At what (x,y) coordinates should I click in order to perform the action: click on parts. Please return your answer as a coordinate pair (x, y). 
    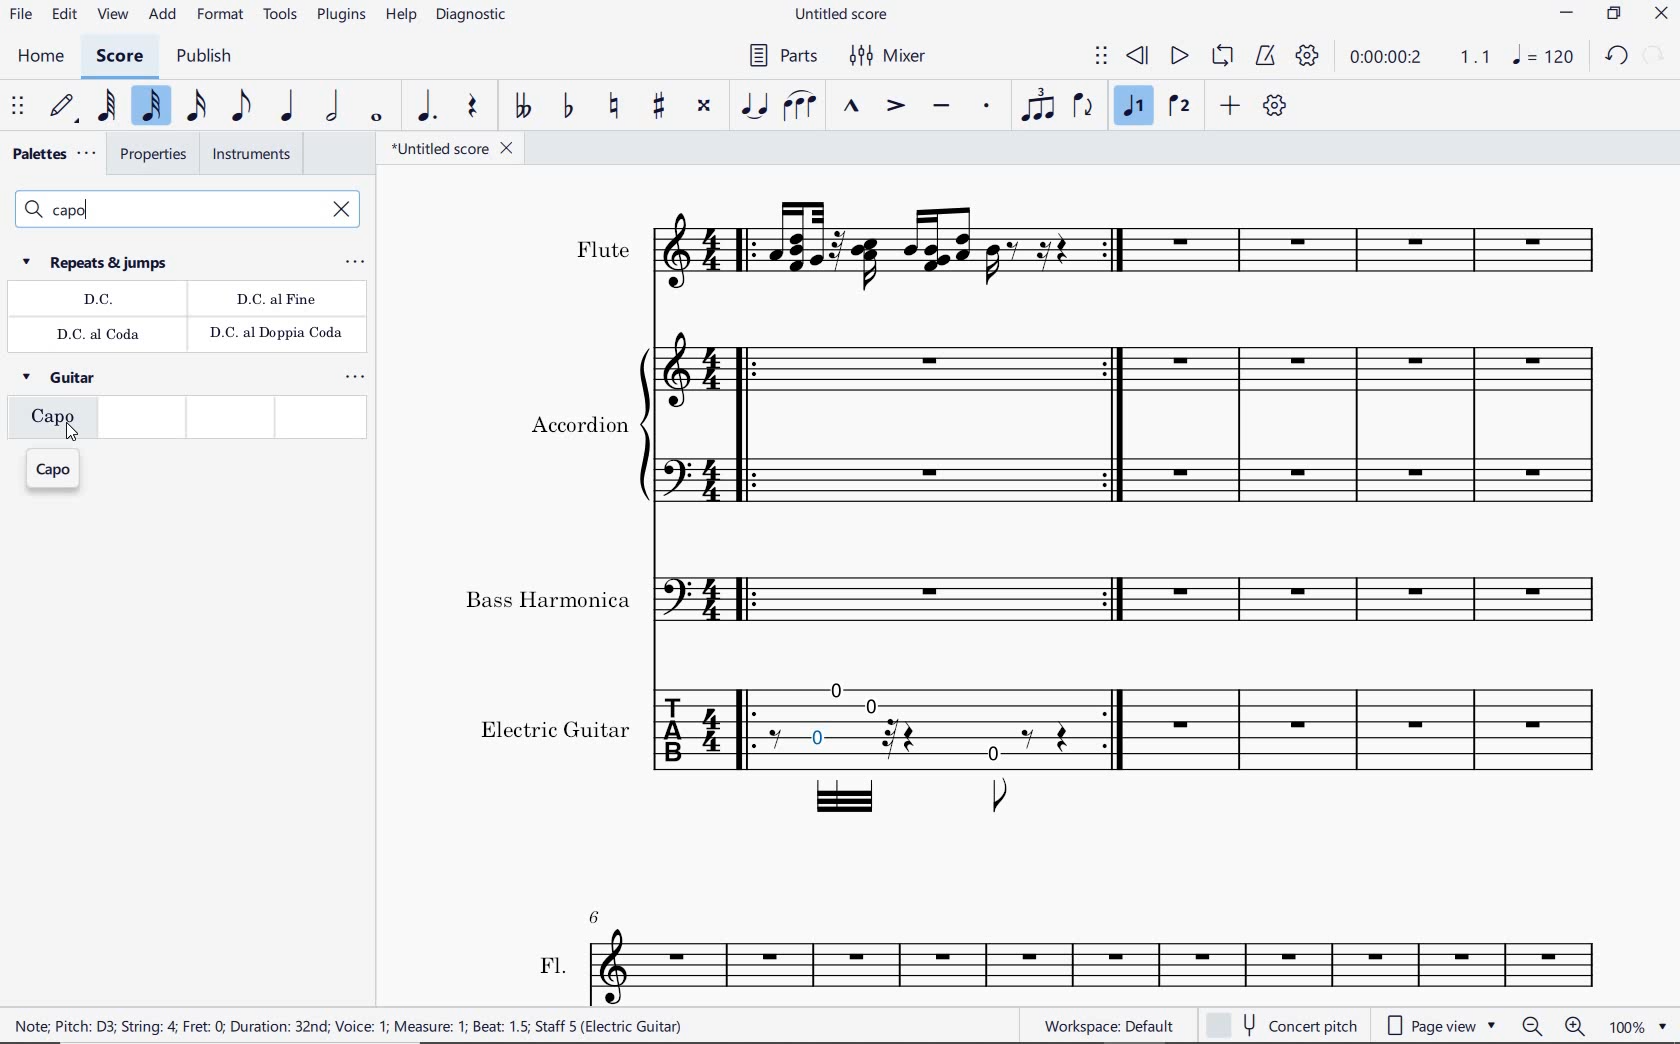
    Looking at the image, I should click on (784, 57).